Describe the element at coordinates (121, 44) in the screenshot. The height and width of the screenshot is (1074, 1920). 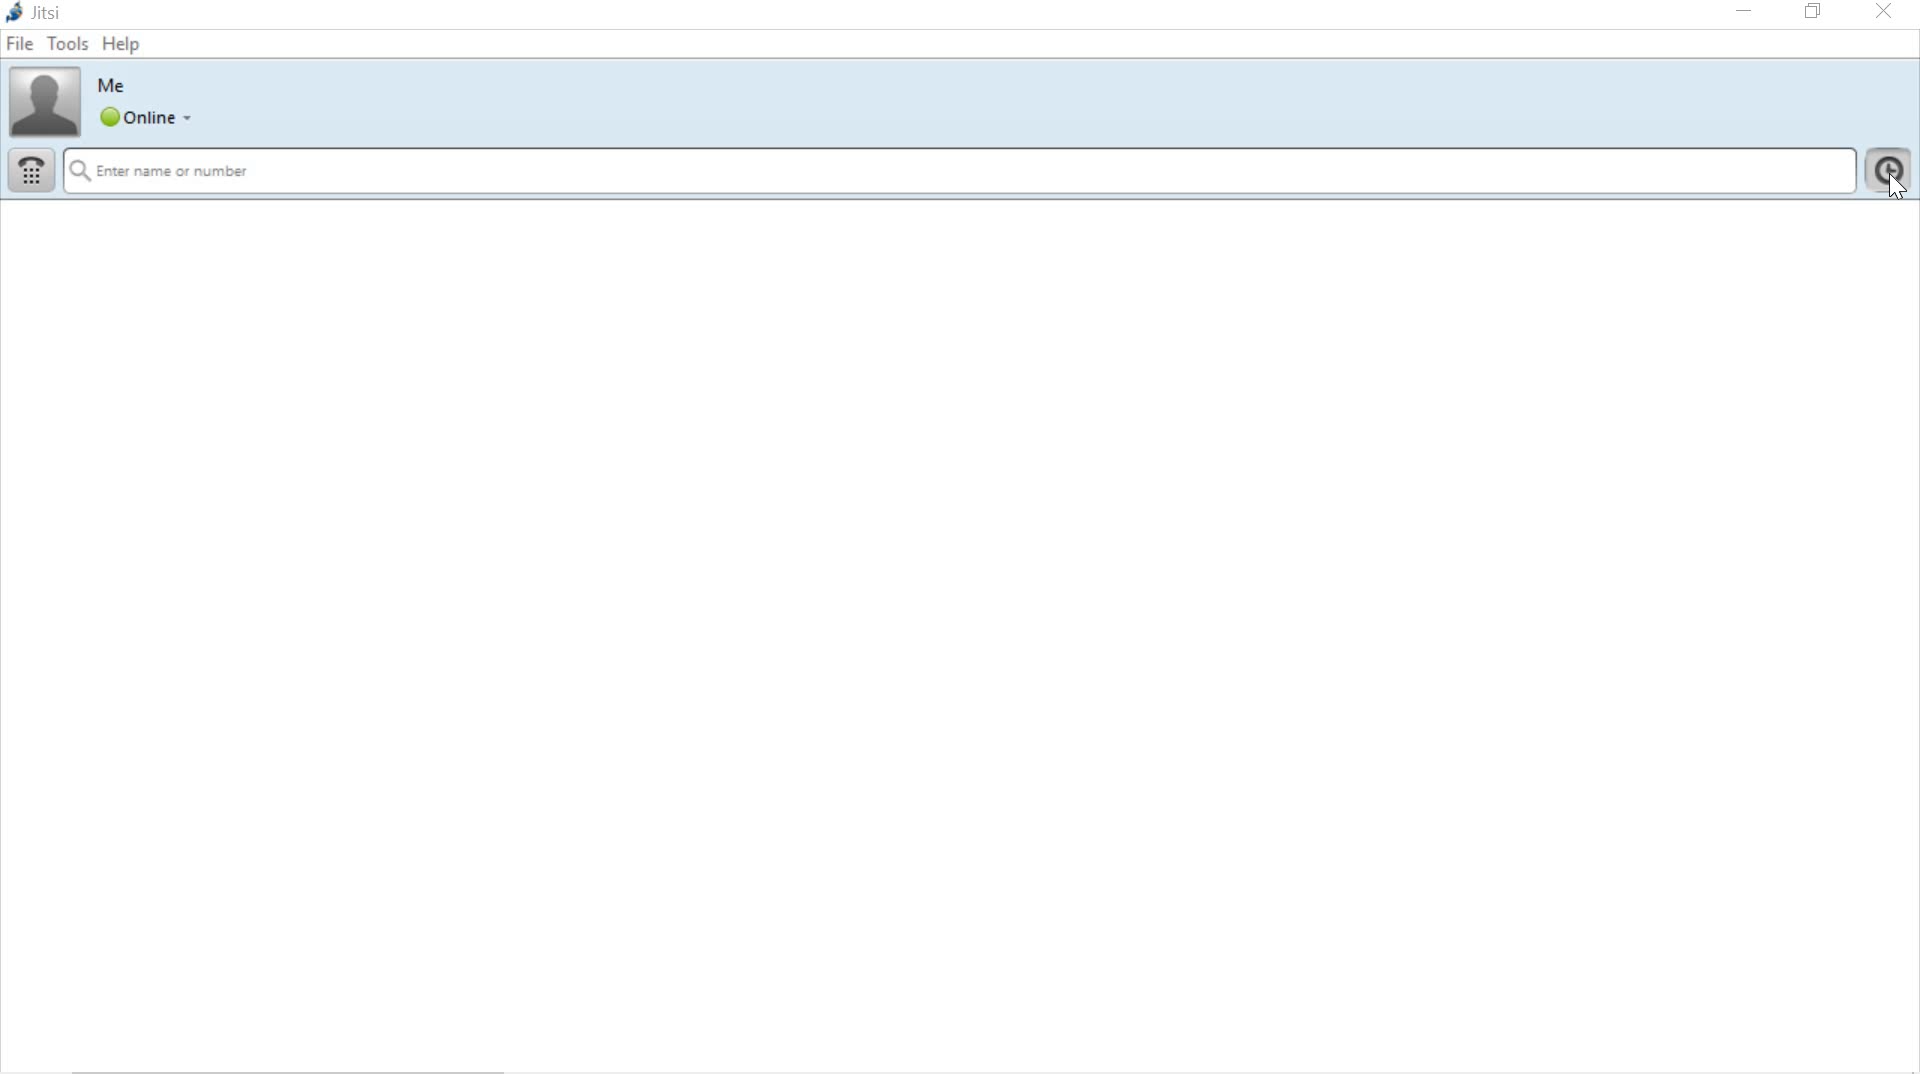
I see `help` at that location.